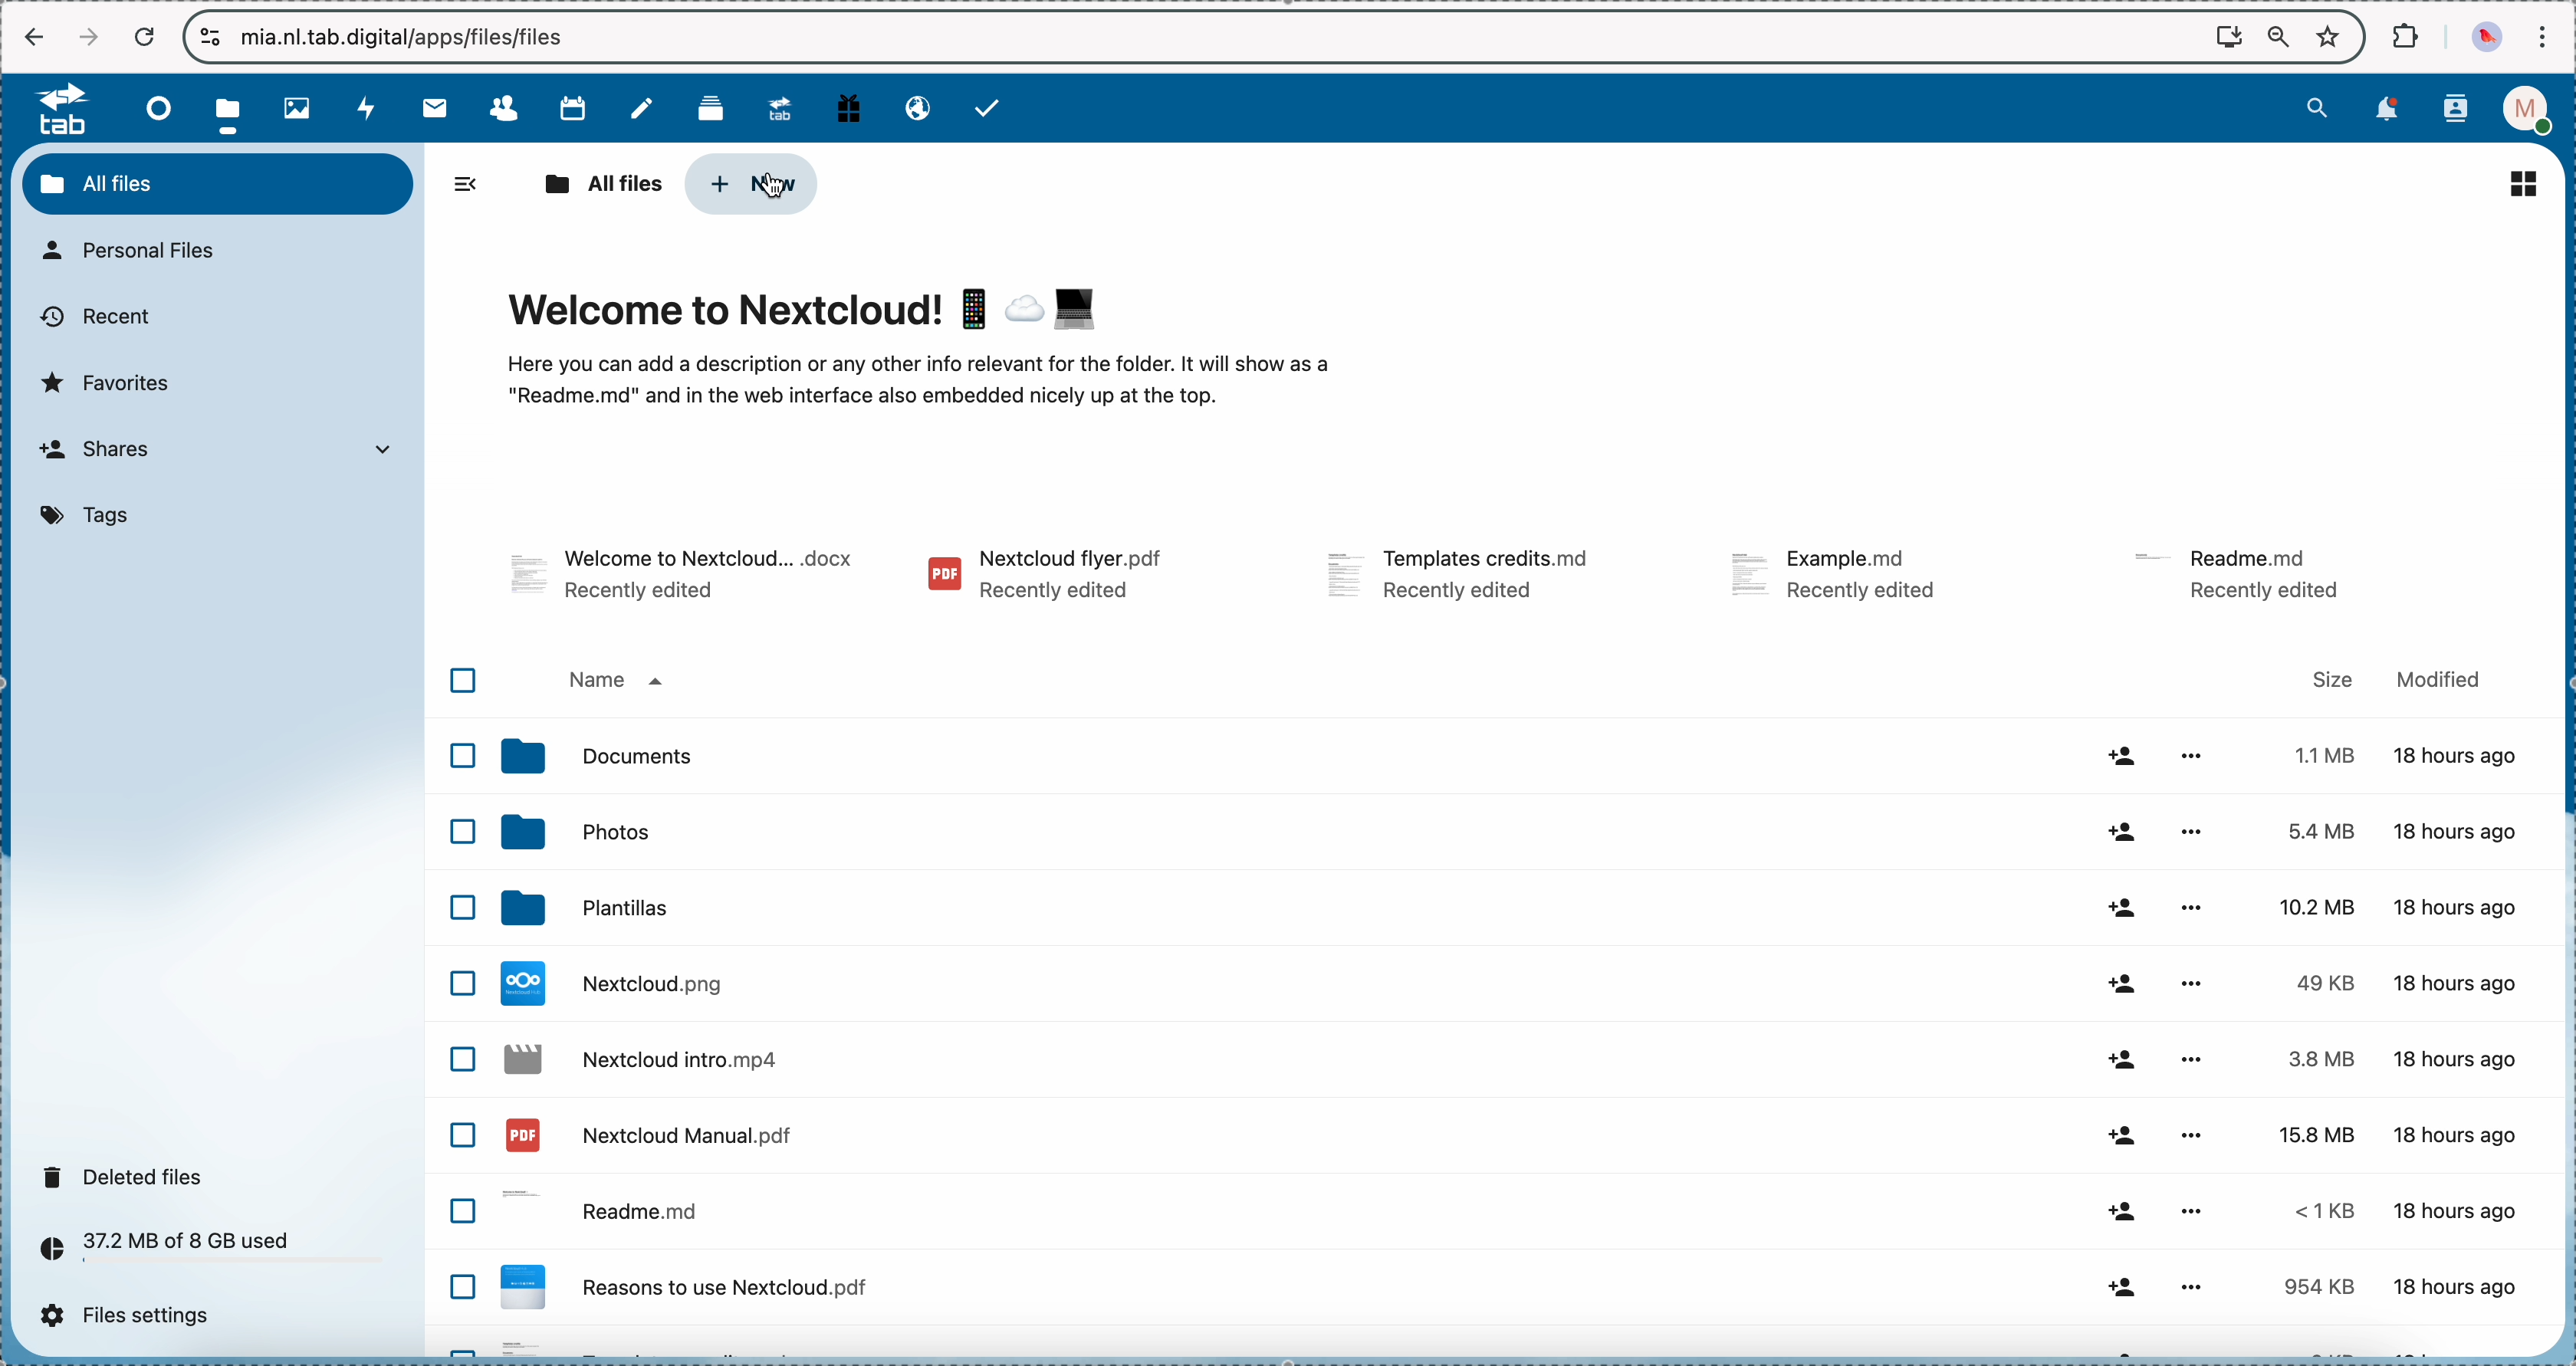 The image size is (2576, 1366). Describe the element at coordinates (923, 350) in the screenshot. I see `welcome to Nextcloud` at that location.